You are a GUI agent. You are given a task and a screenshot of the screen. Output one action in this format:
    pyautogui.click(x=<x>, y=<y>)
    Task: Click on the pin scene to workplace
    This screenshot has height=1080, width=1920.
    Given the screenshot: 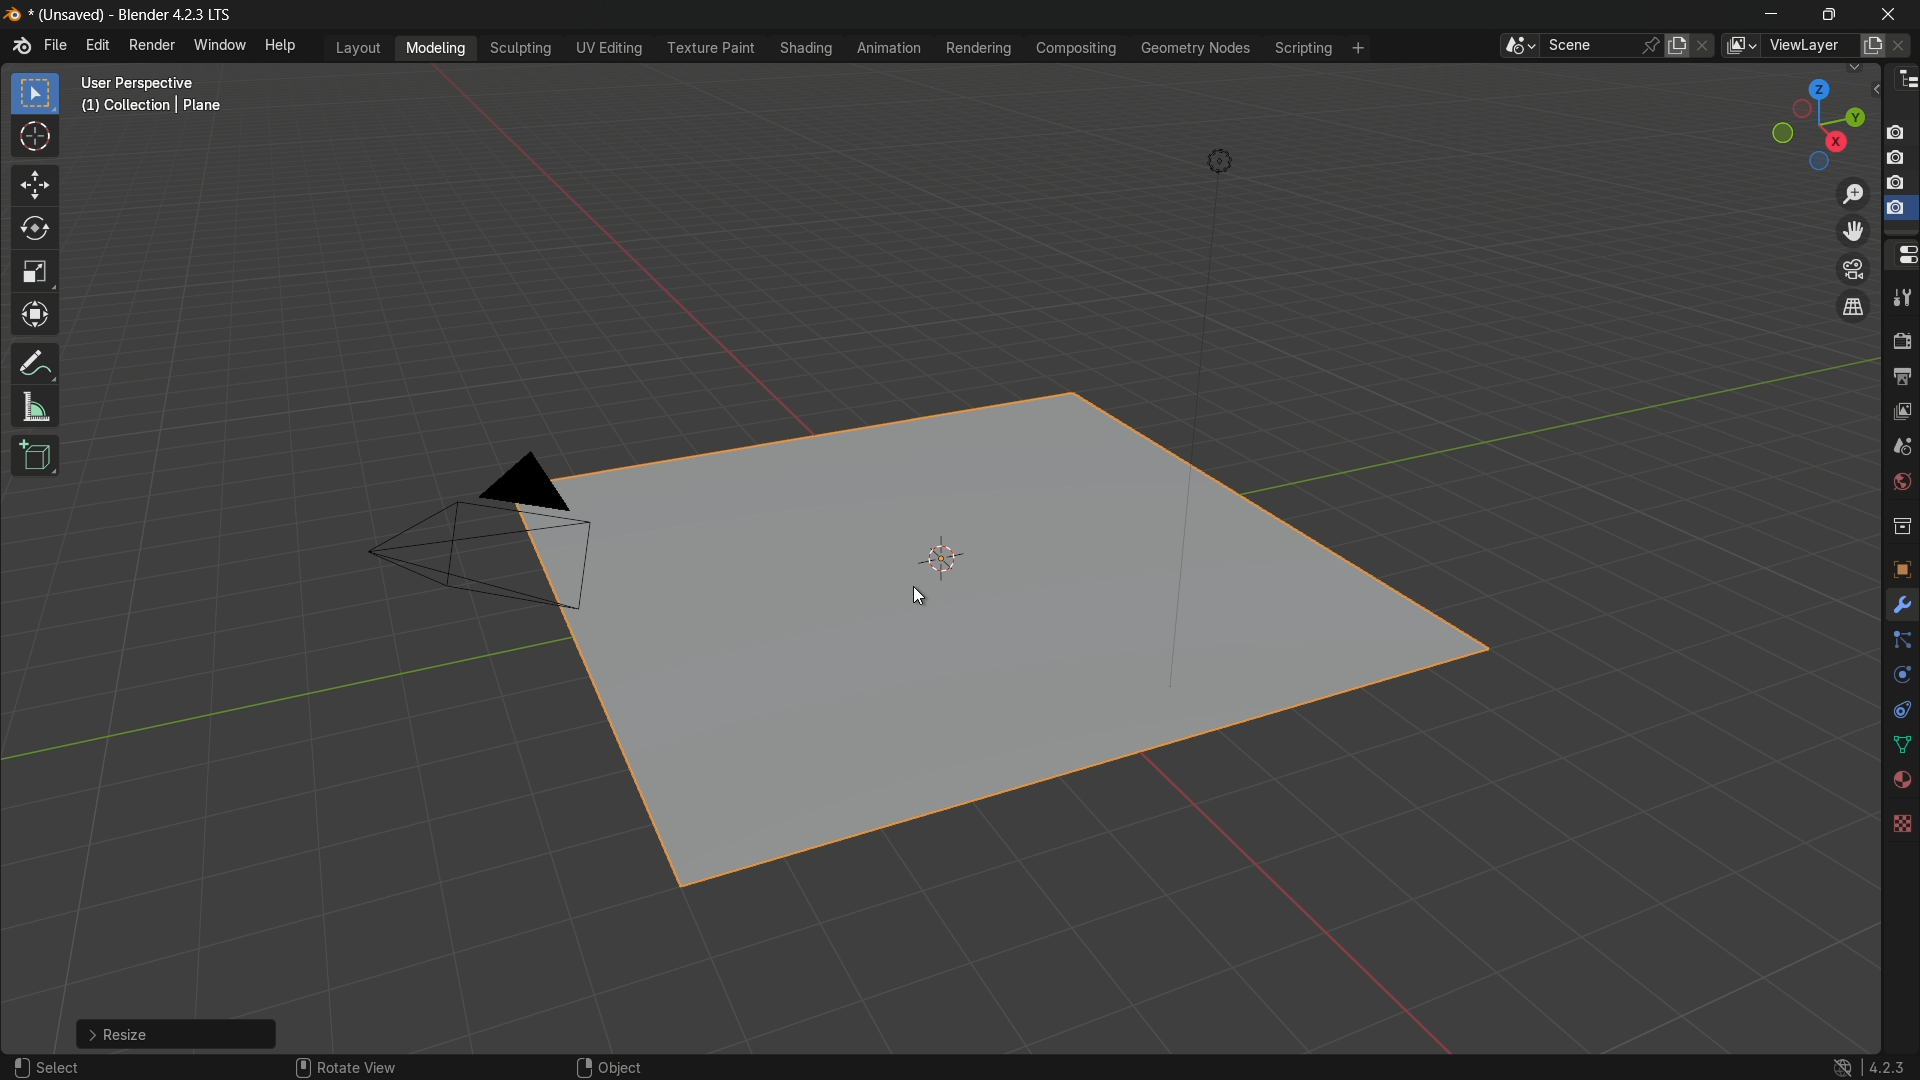 What is the action you would take?
    pyautogui.click(x=1650, y=47)
    